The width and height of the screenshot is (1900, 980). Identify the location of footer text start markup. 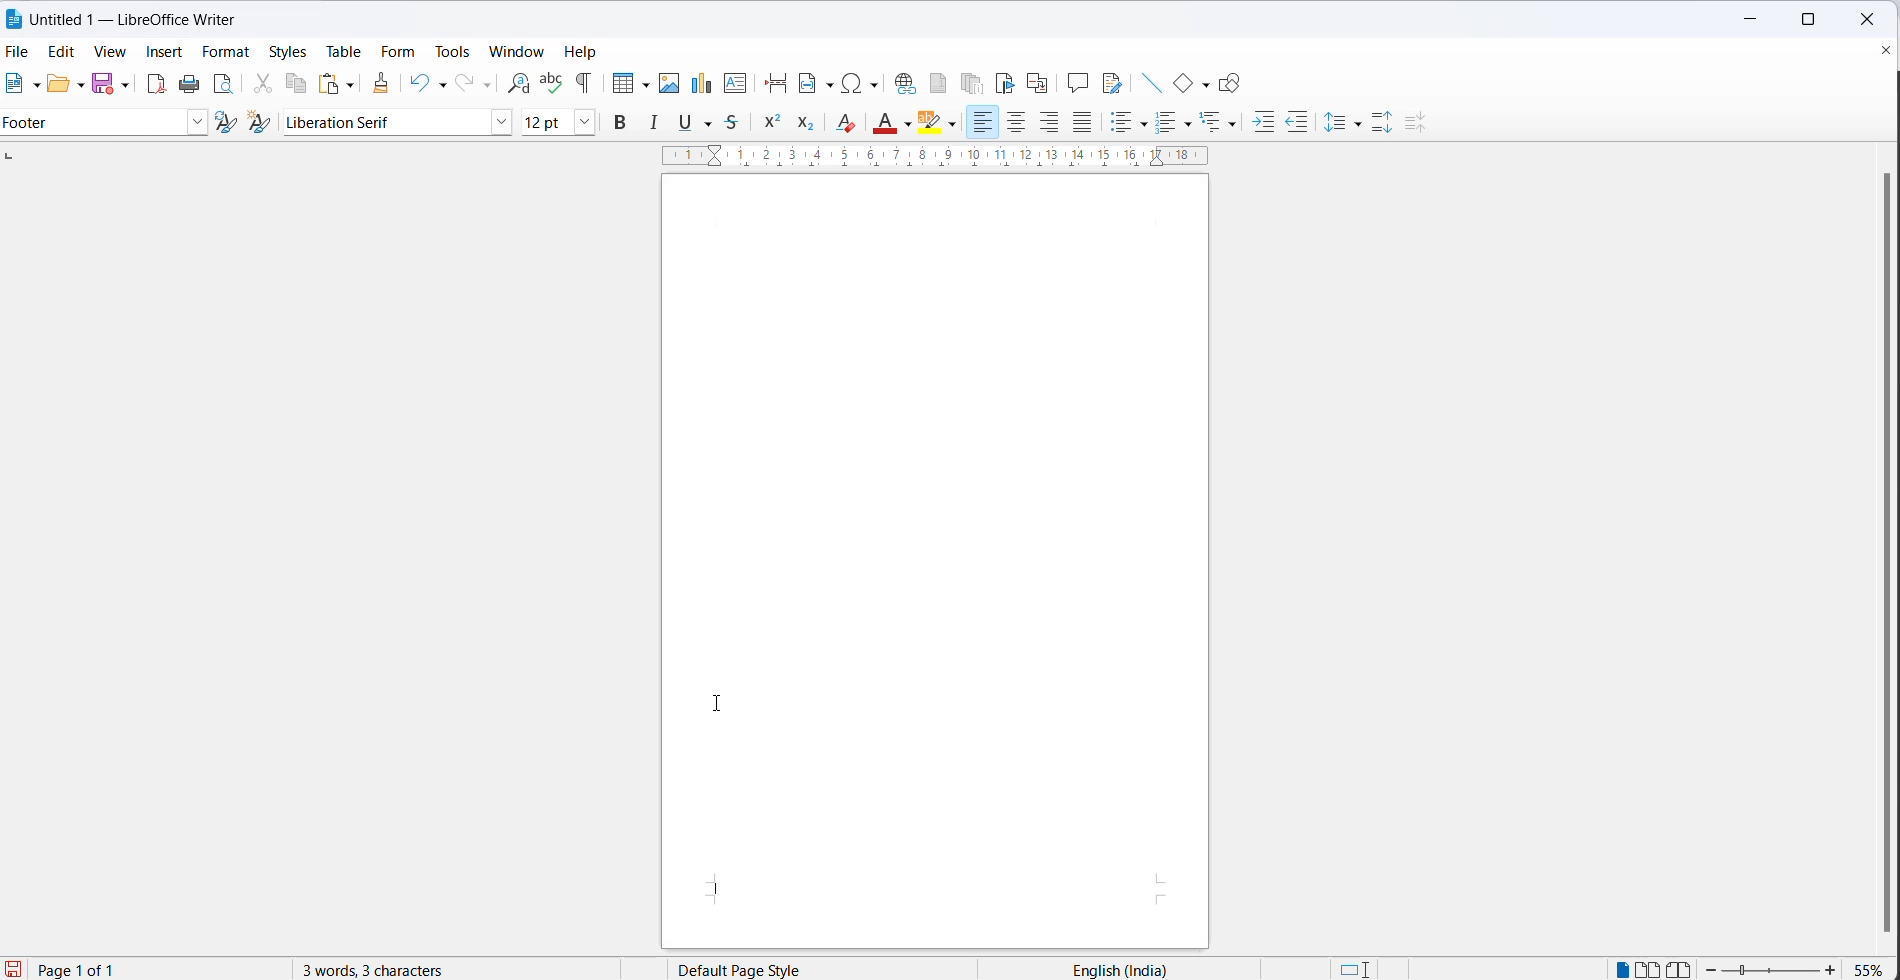
(718, 891).